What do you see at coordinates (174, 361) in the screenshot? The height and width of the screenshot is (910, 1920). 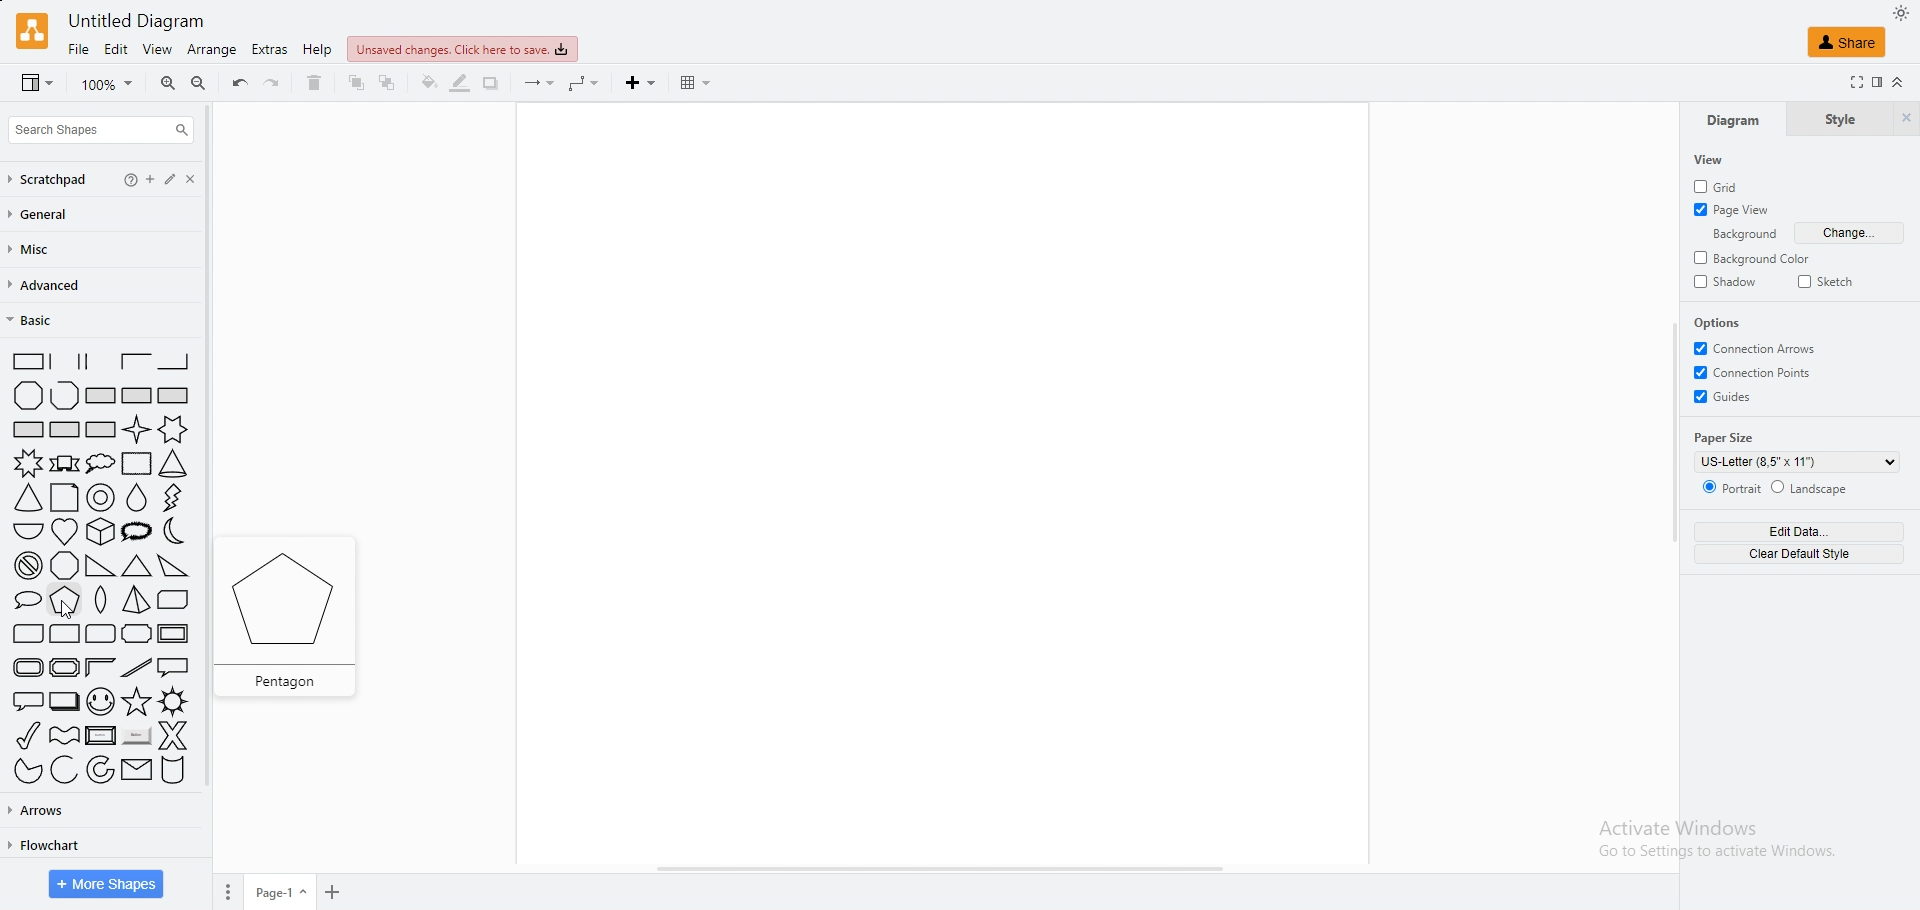 I see `partial rectangle` at bounding box center [174, 361].